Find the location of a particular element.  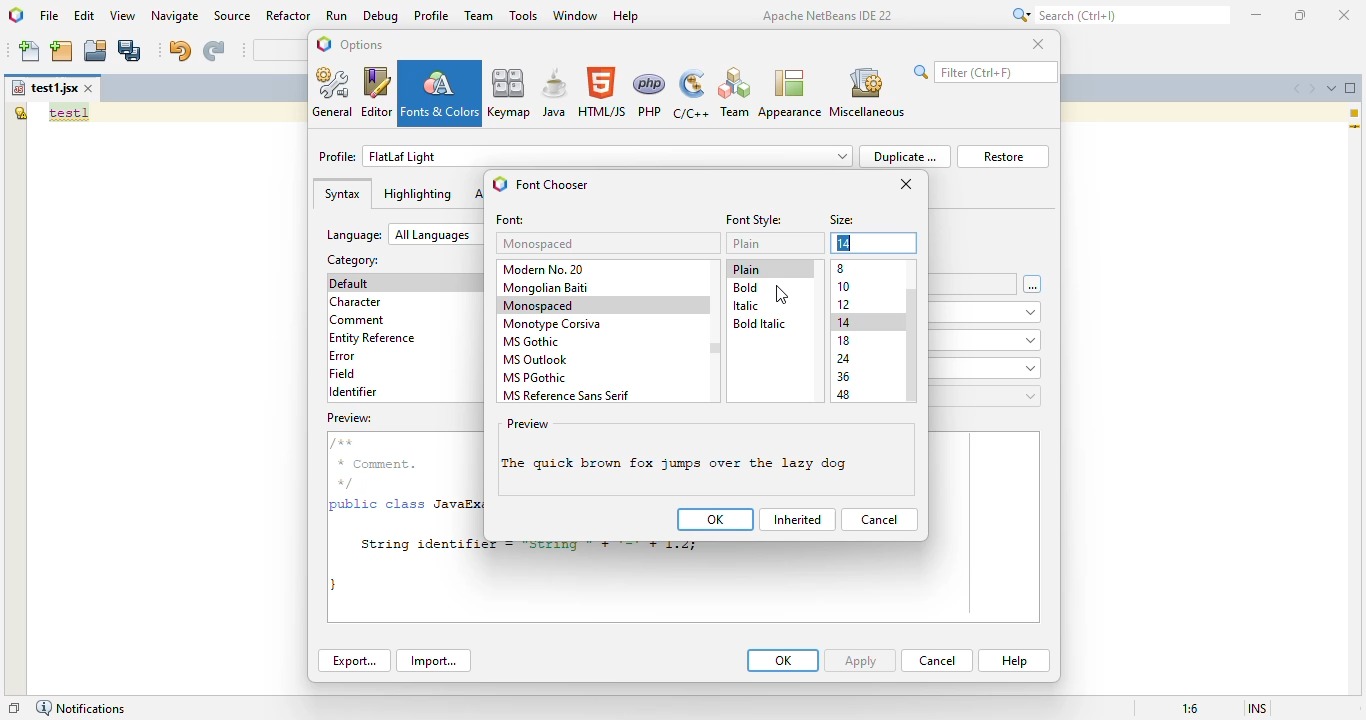

12 is located at coordinates (845, 304).